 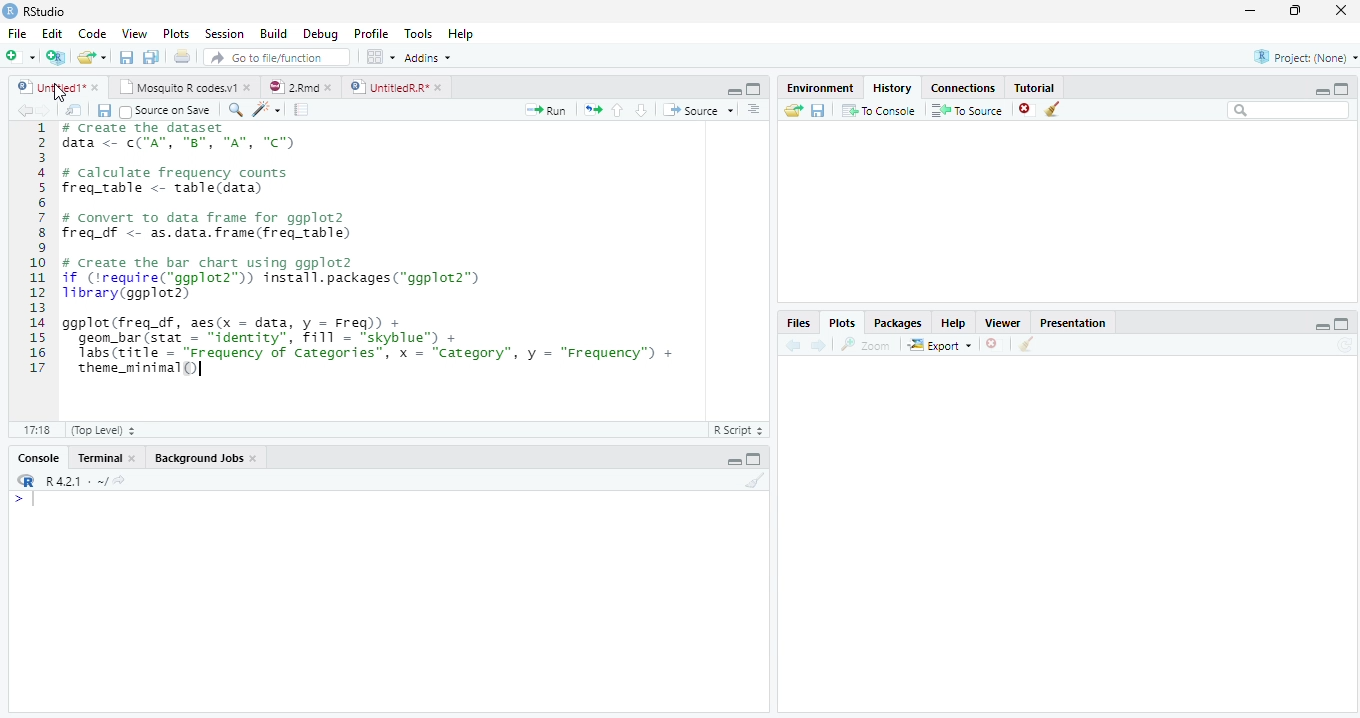 I want to click on Addins, so click(x=430, y=58).